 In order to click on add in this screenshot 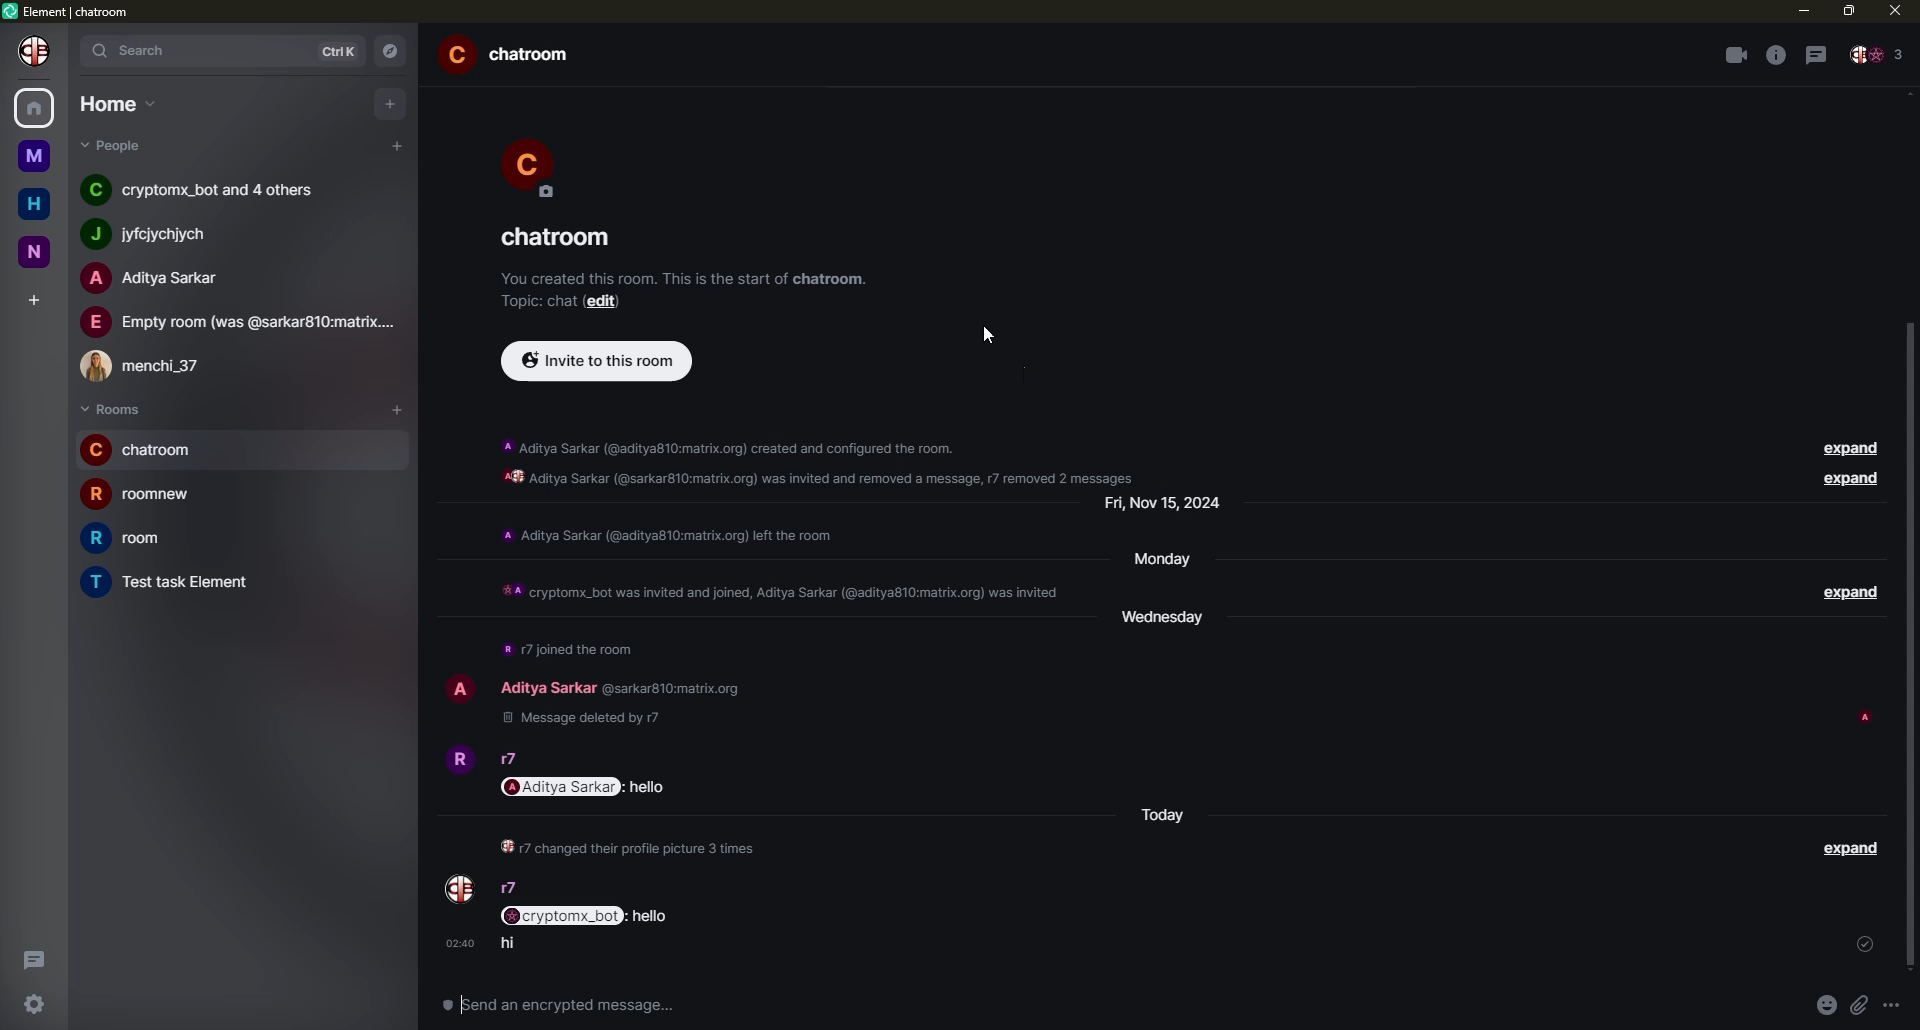, I will do `click(388, 104)`.